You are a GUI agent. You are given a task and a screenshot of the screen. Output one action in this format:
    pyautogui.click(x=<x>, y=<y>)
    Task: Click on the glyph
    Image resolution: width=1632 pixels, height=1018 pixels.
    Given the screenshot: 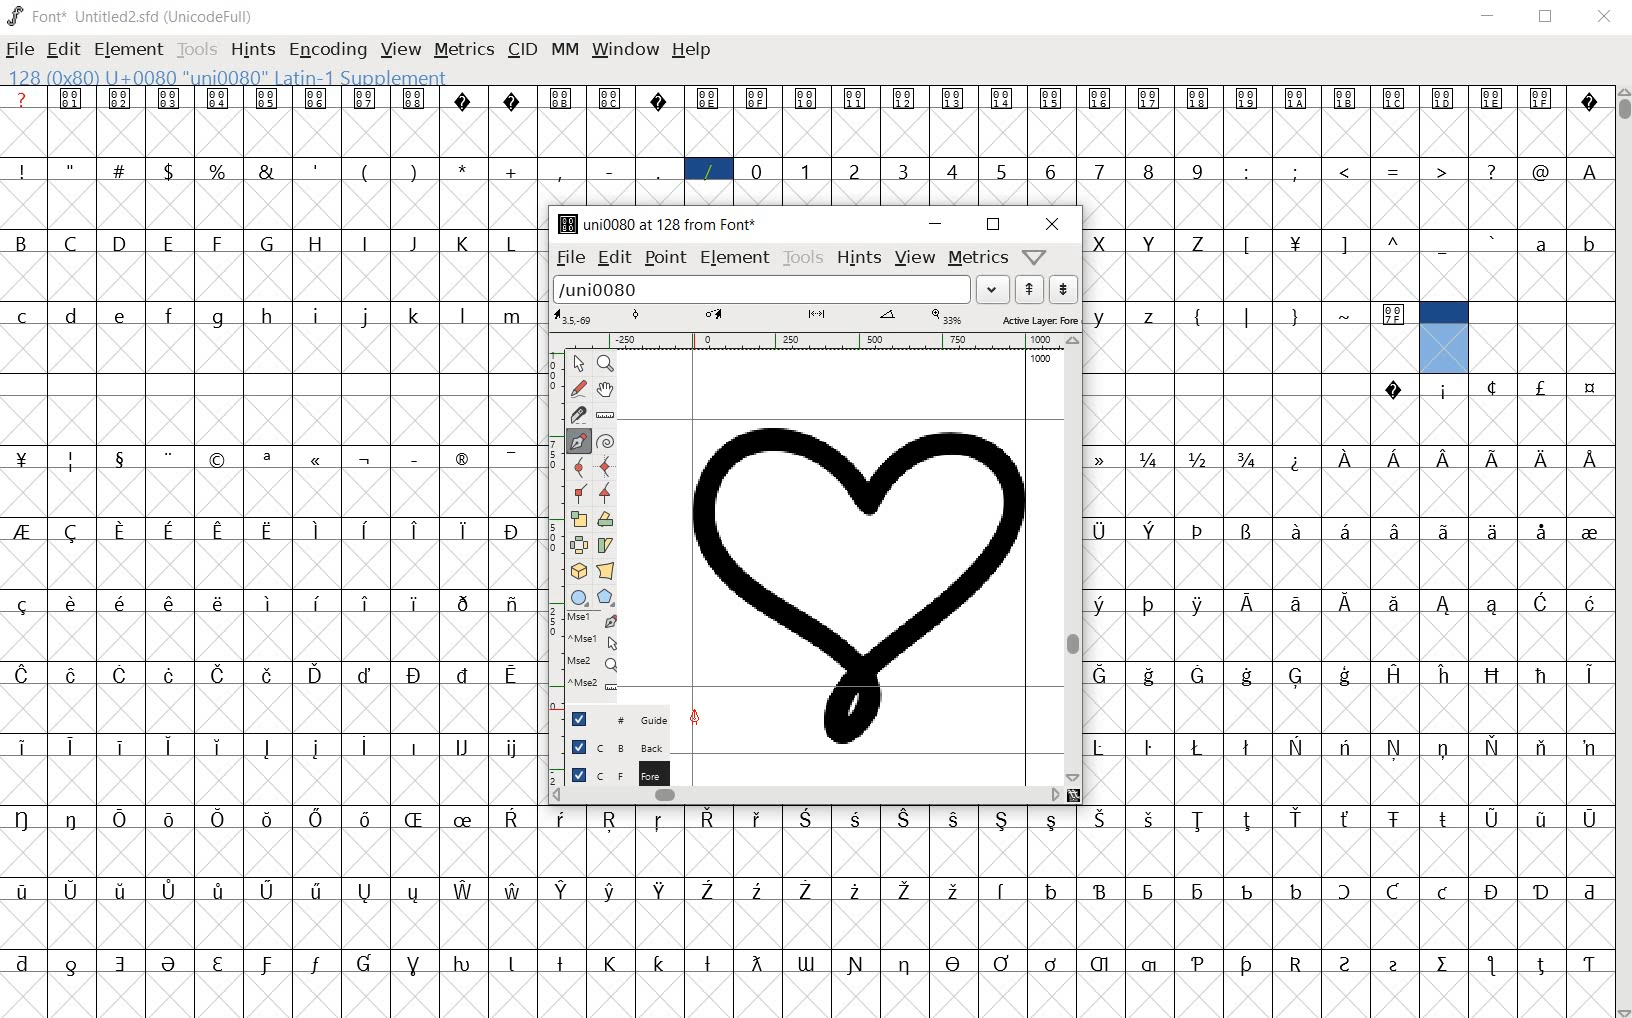 What is the action you would take?
    pyautogui.click(x=364, y=603)
    